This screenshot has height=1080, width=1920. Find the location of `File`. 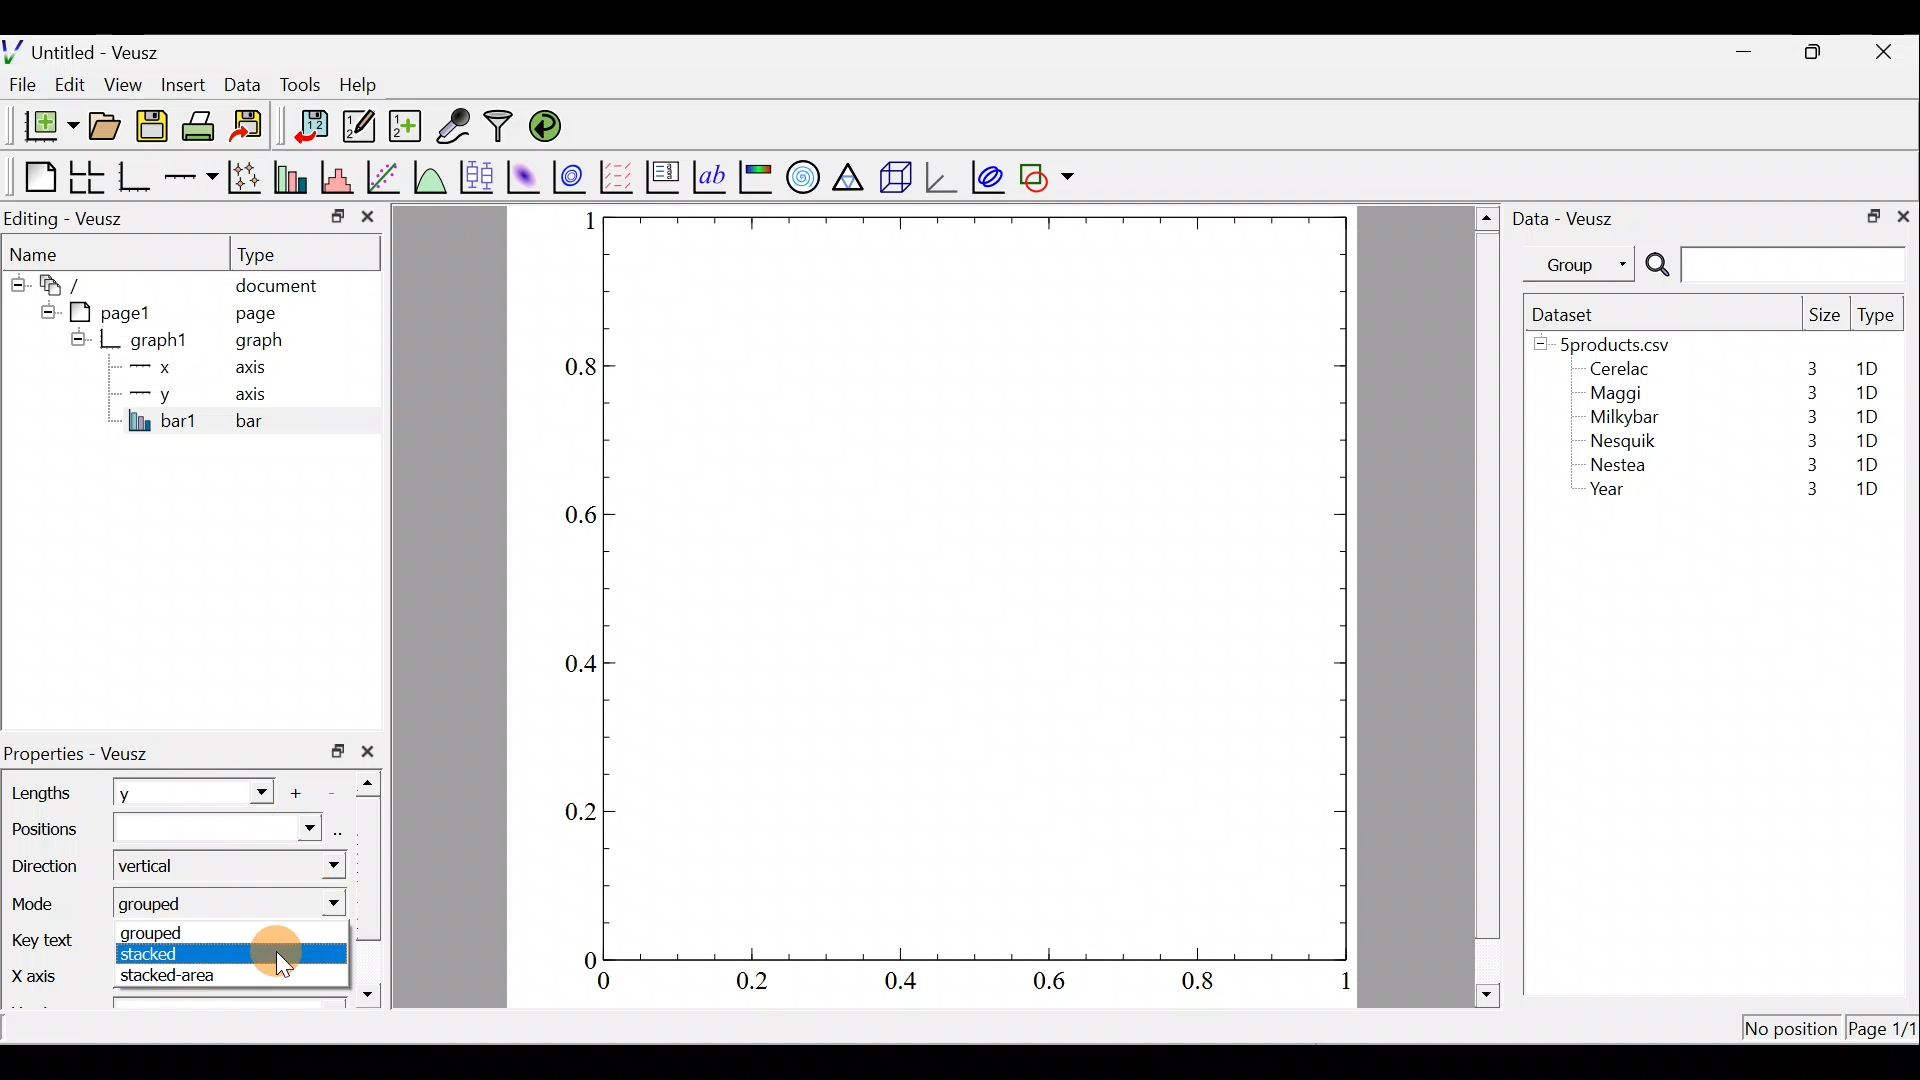

File is located at coordinates (19, 85).